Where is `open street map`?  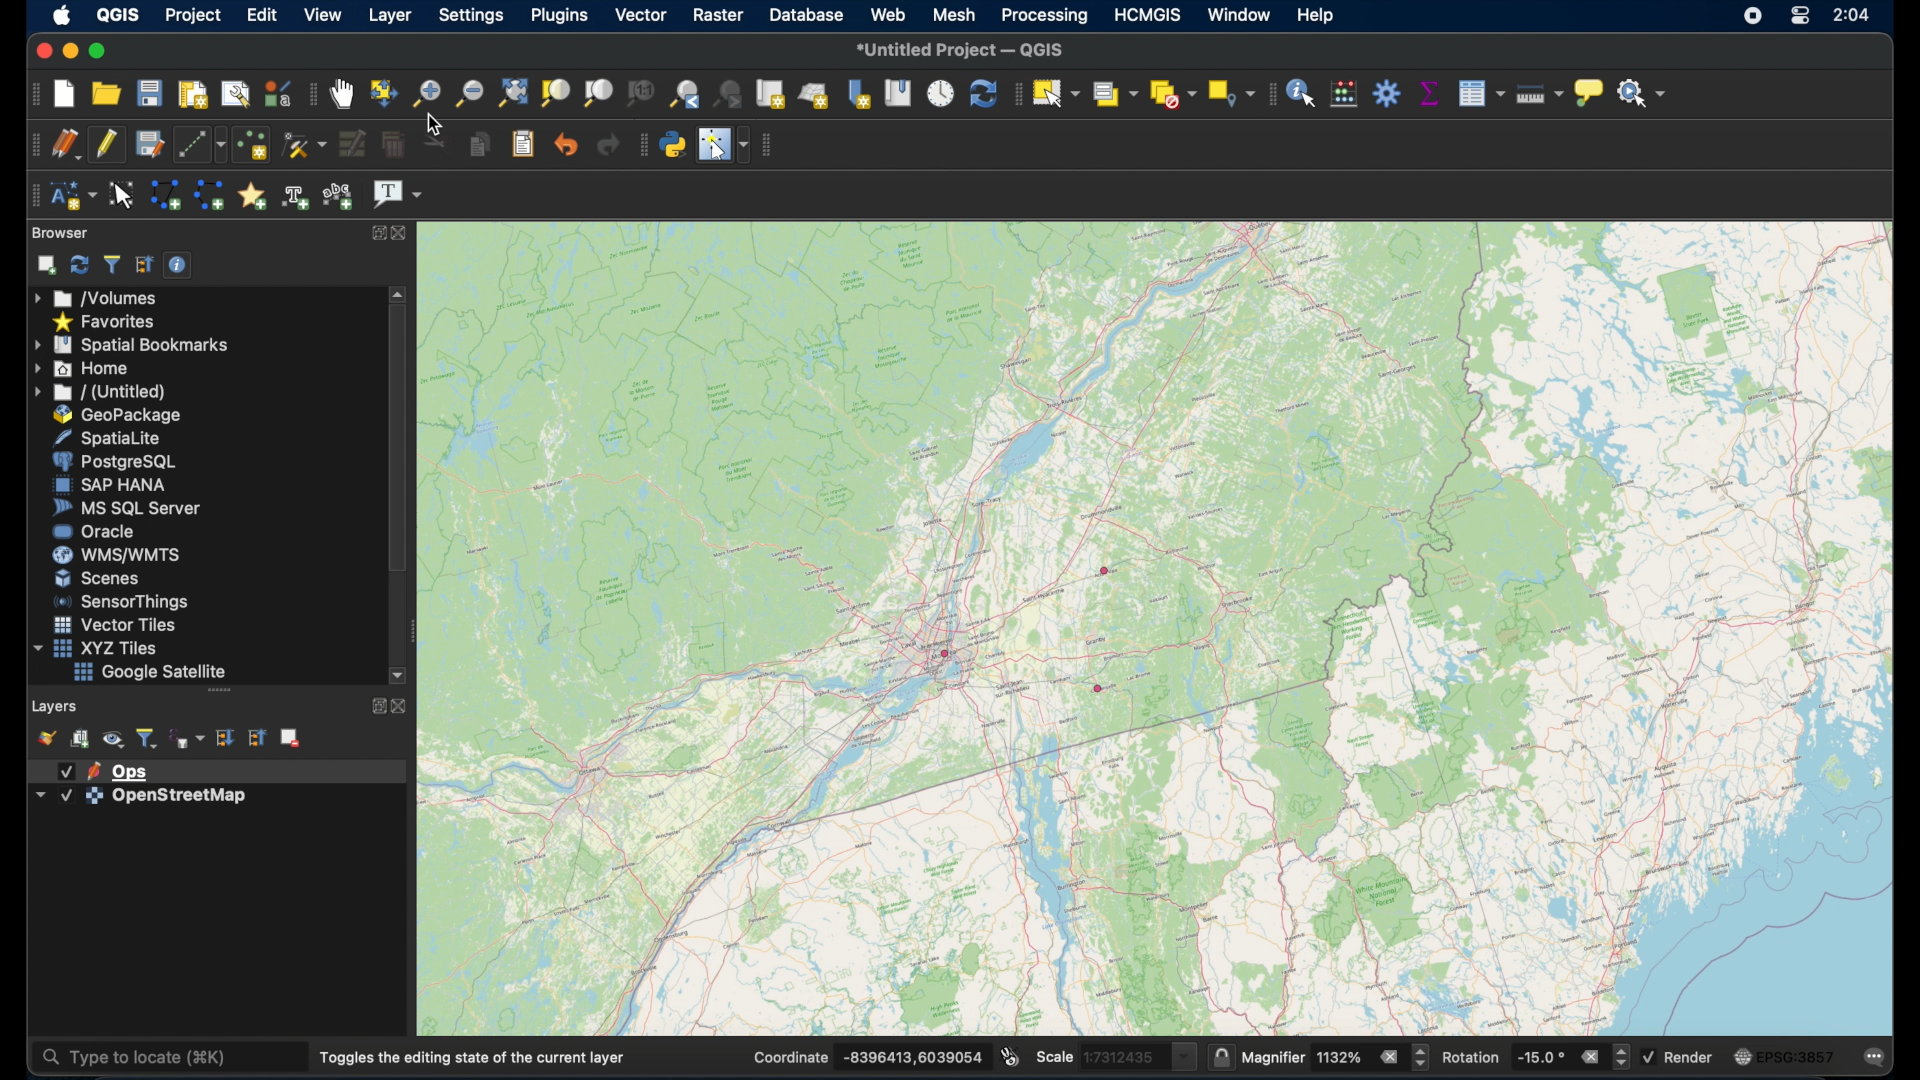
open street map is located at coordinates (669, 792).